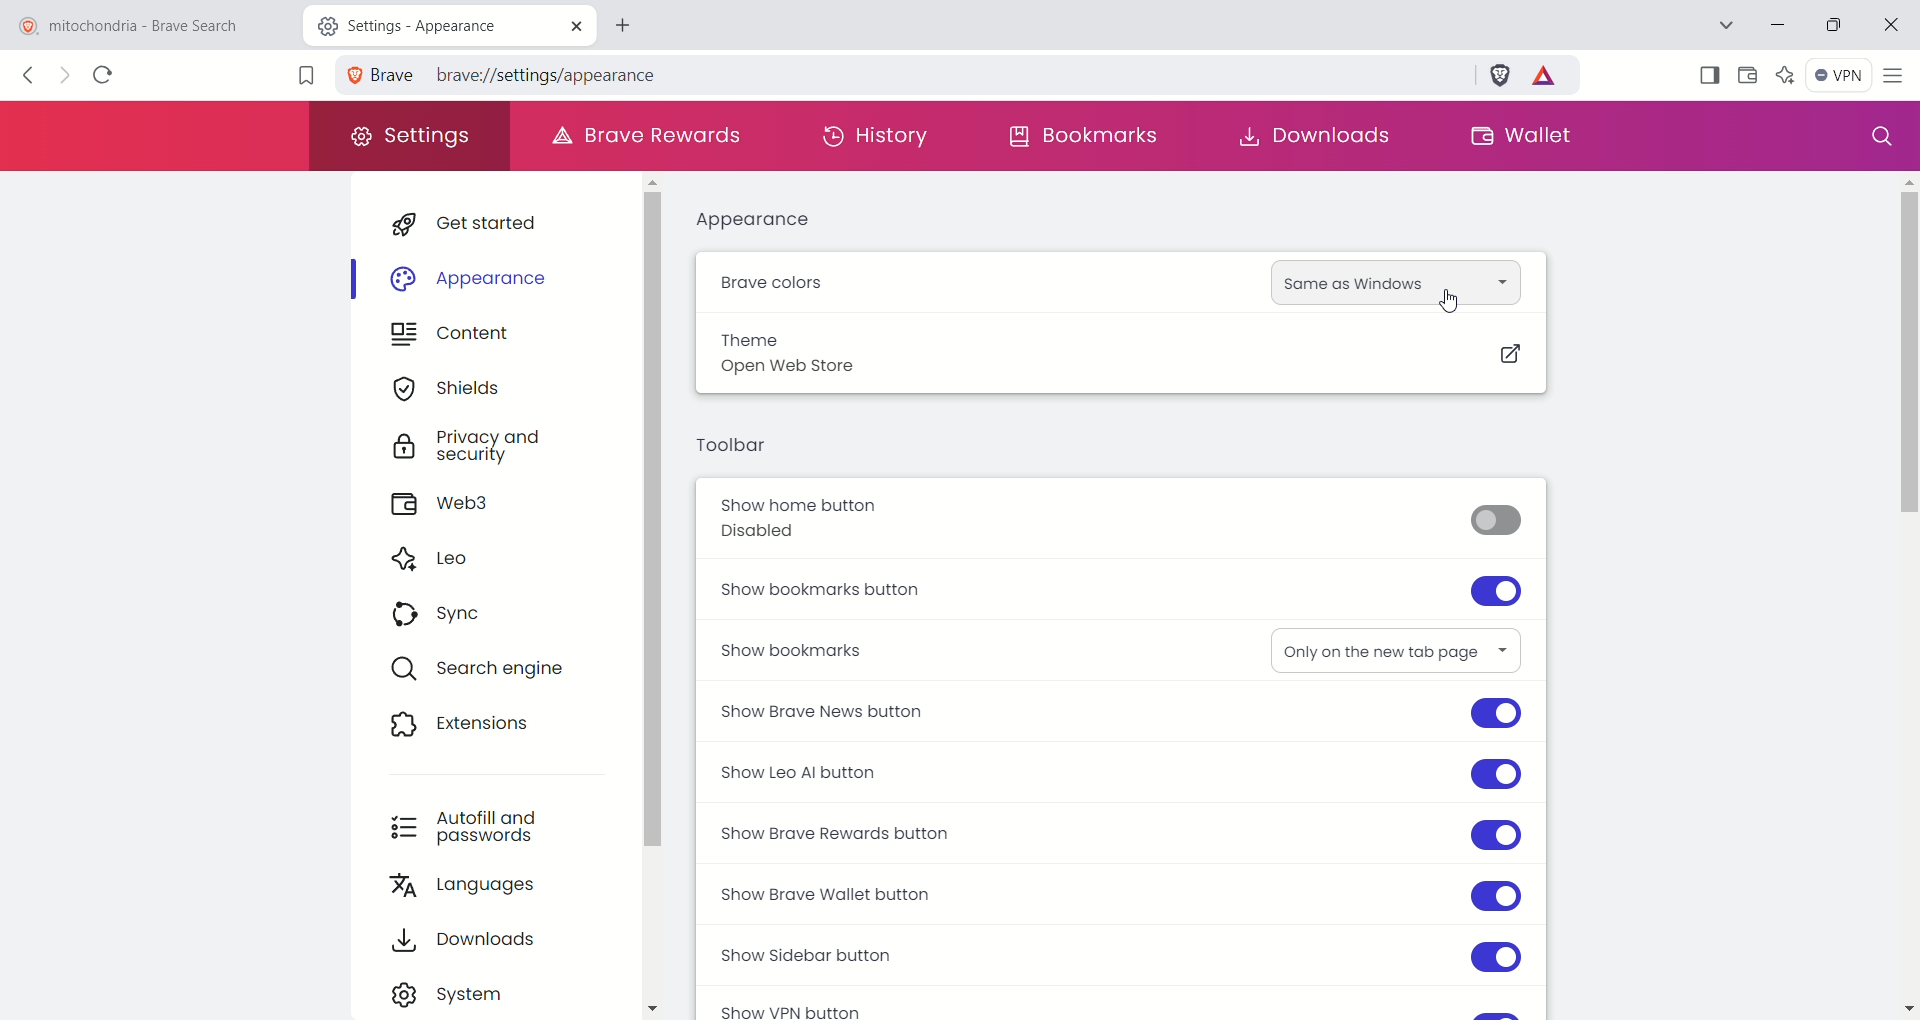  I want to click on VPN, so click(1838, 74).